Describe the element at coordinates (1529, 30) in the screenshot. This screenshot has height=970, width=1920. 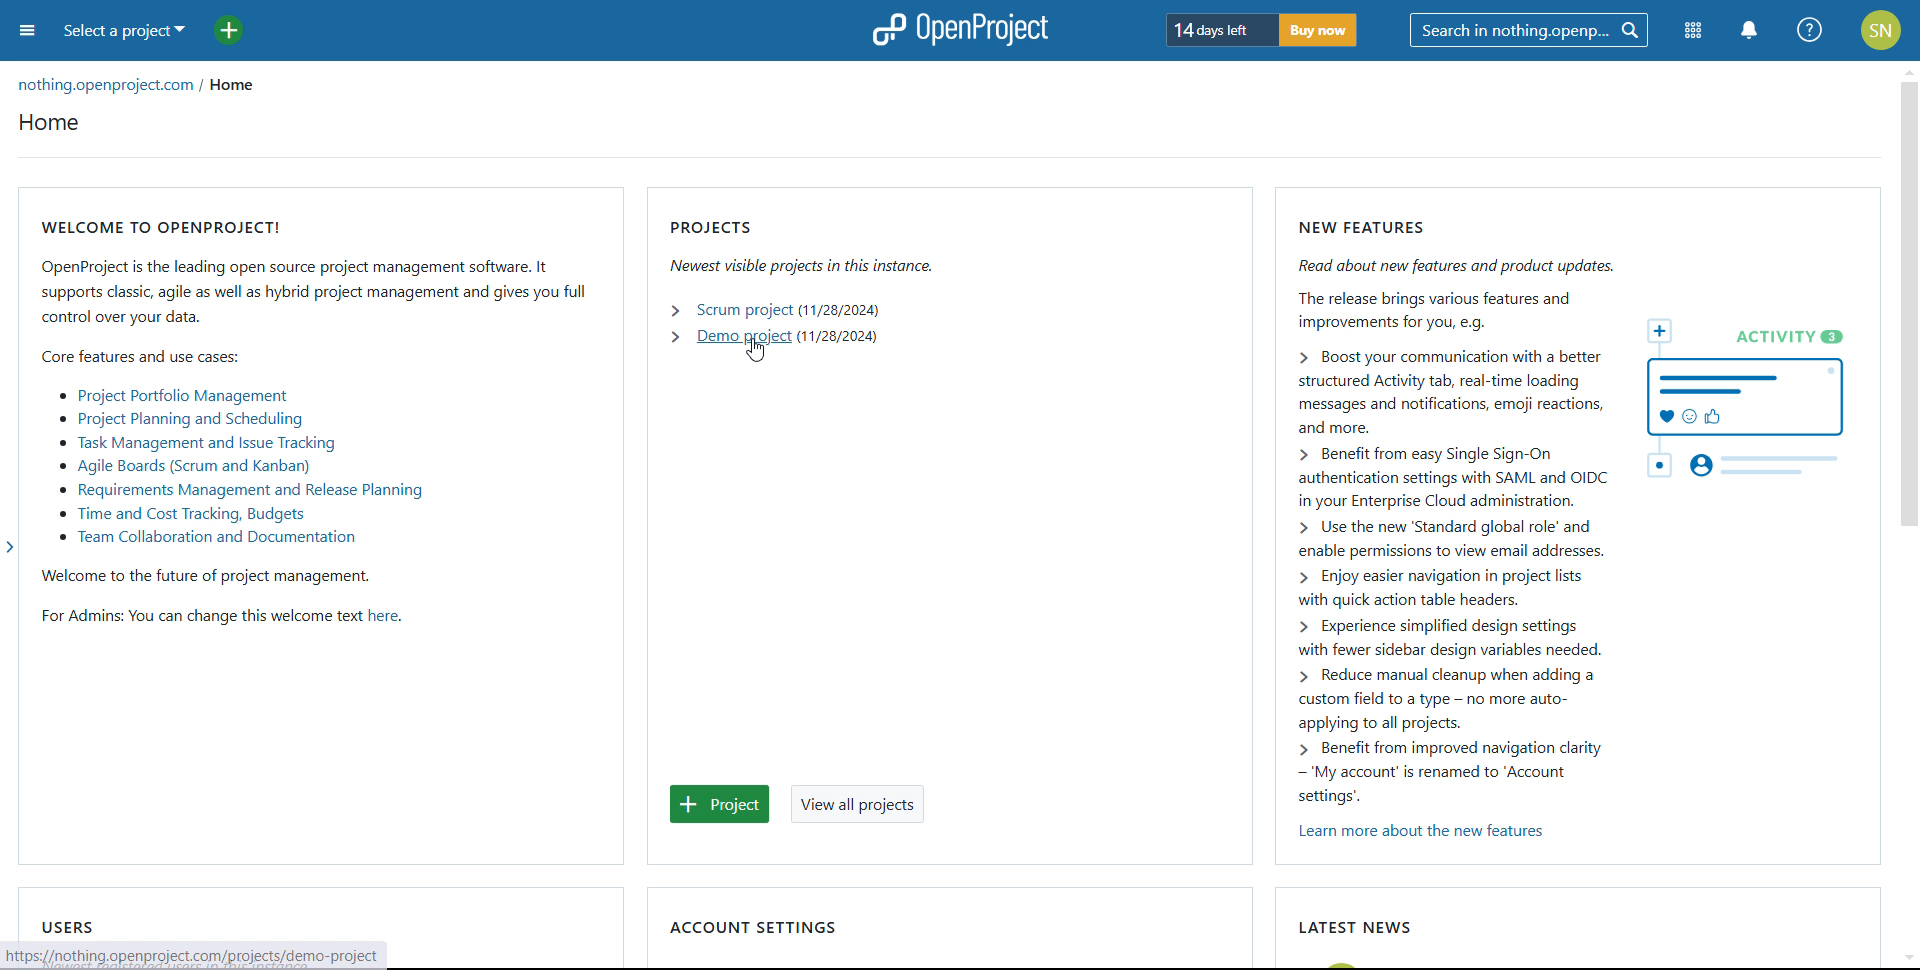
I see `search` at that location.